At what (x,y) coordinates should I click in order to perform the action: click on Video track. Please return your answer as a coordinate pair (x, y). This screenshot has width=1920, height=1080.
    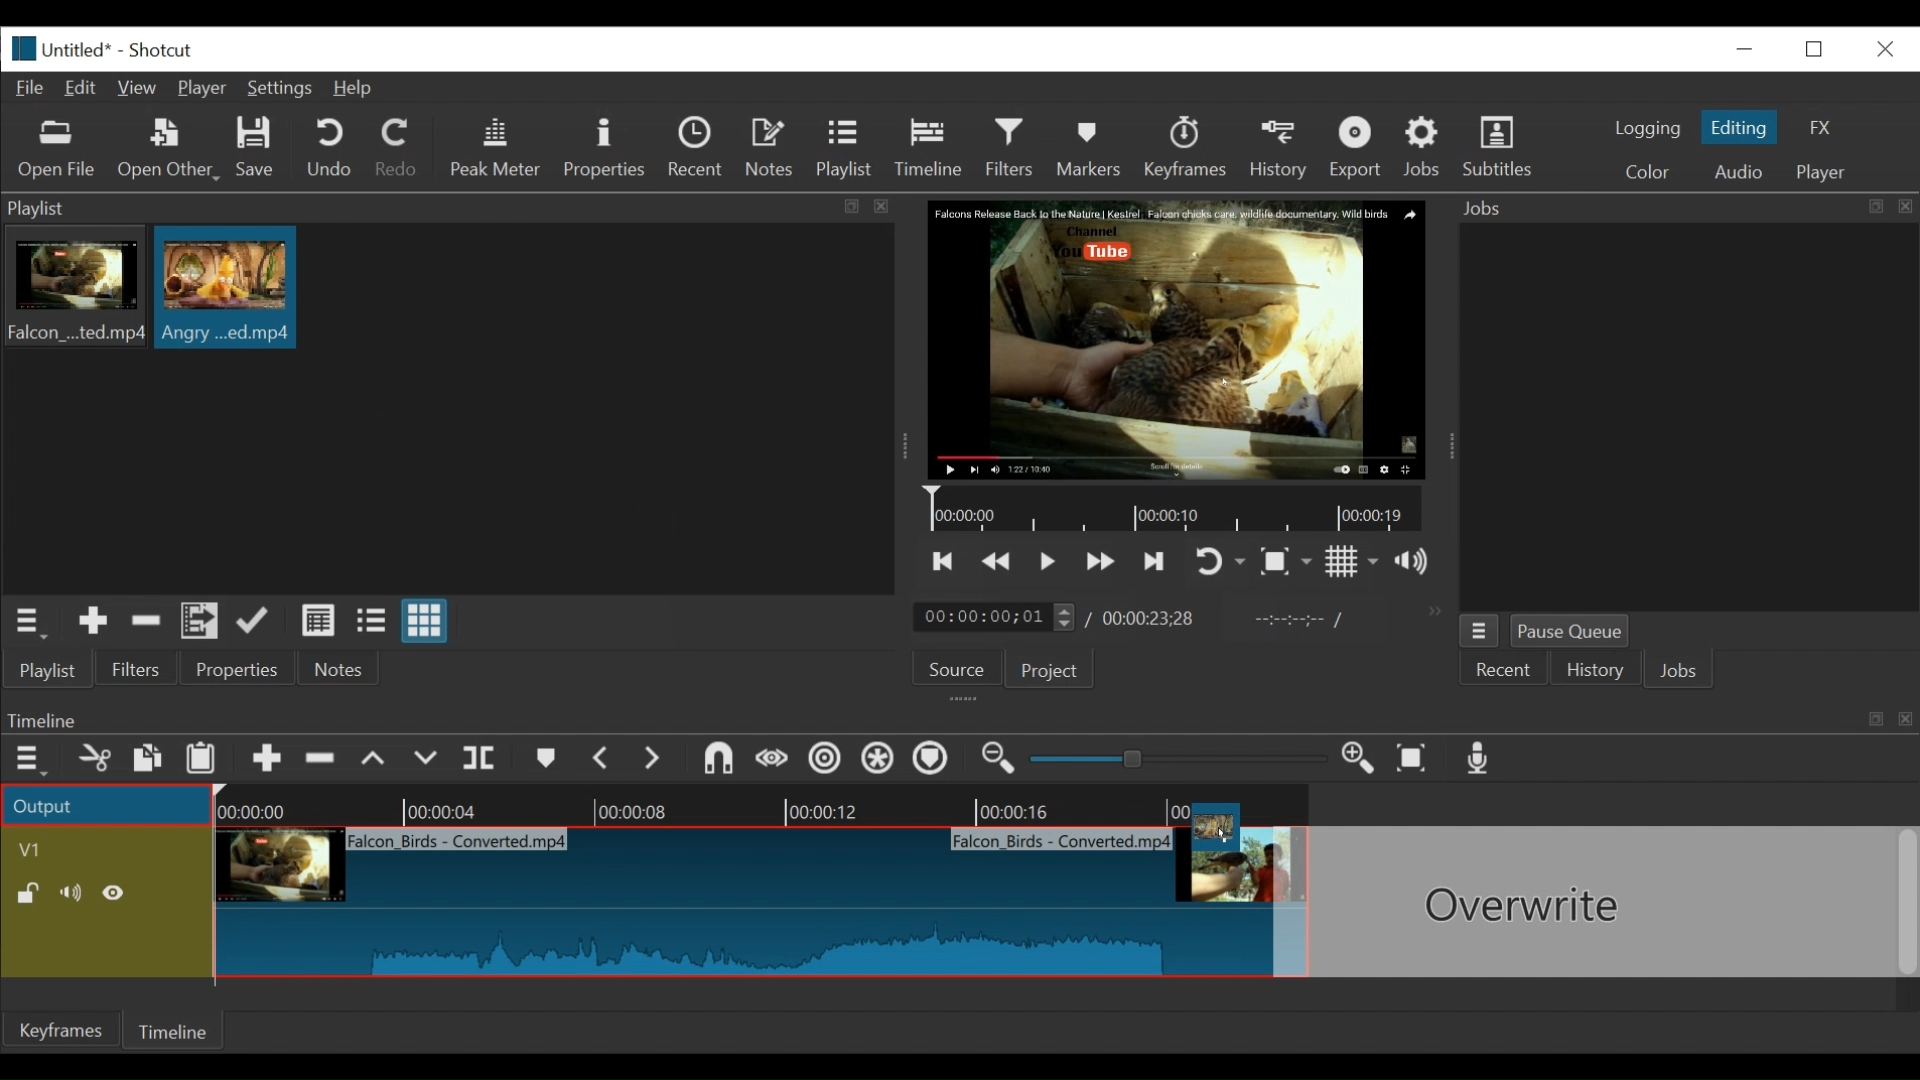
    Looking at the image, I should click on (107, 849).